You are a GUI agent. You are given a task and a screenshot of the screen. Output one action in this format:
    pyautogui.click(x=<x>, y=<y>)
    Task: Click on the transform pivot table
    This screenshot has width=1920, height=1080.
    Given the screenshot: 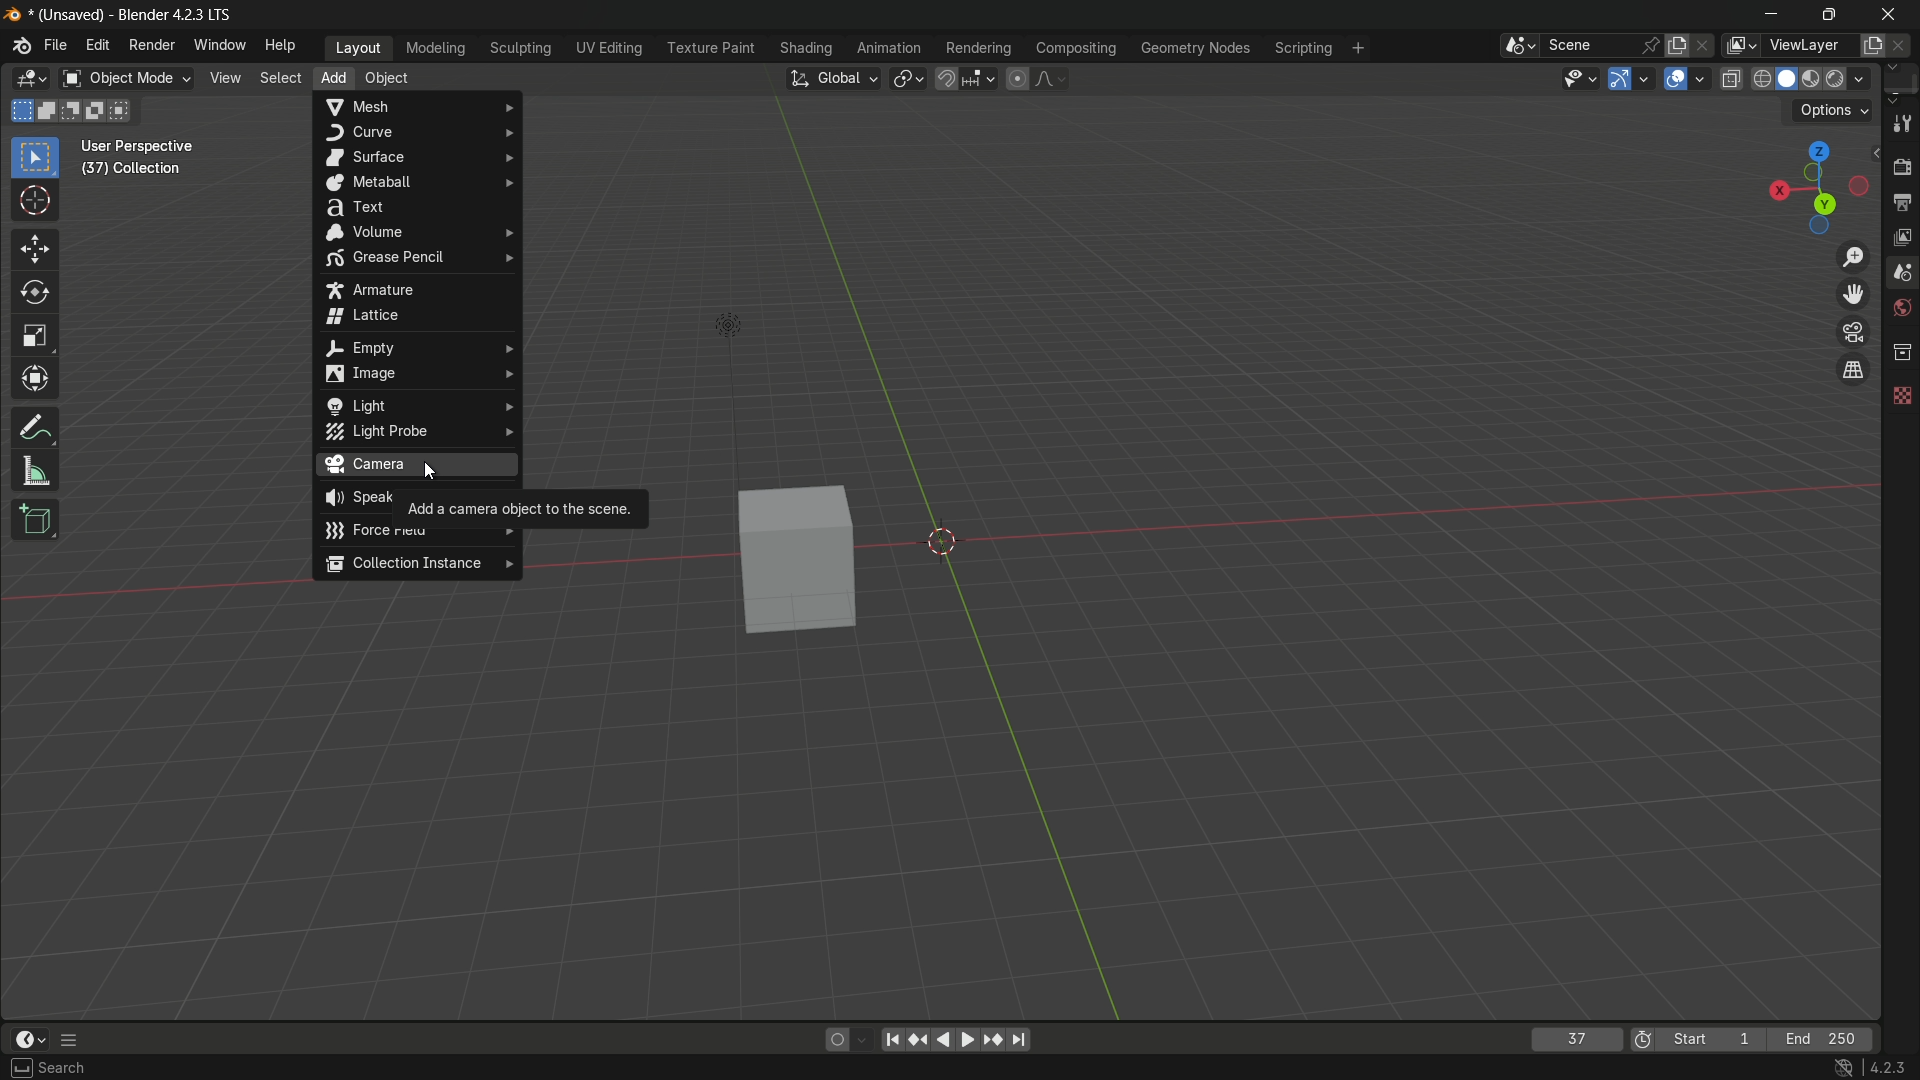 What is the action you would take?
    pyautogui.click(x=907, y=80)
    